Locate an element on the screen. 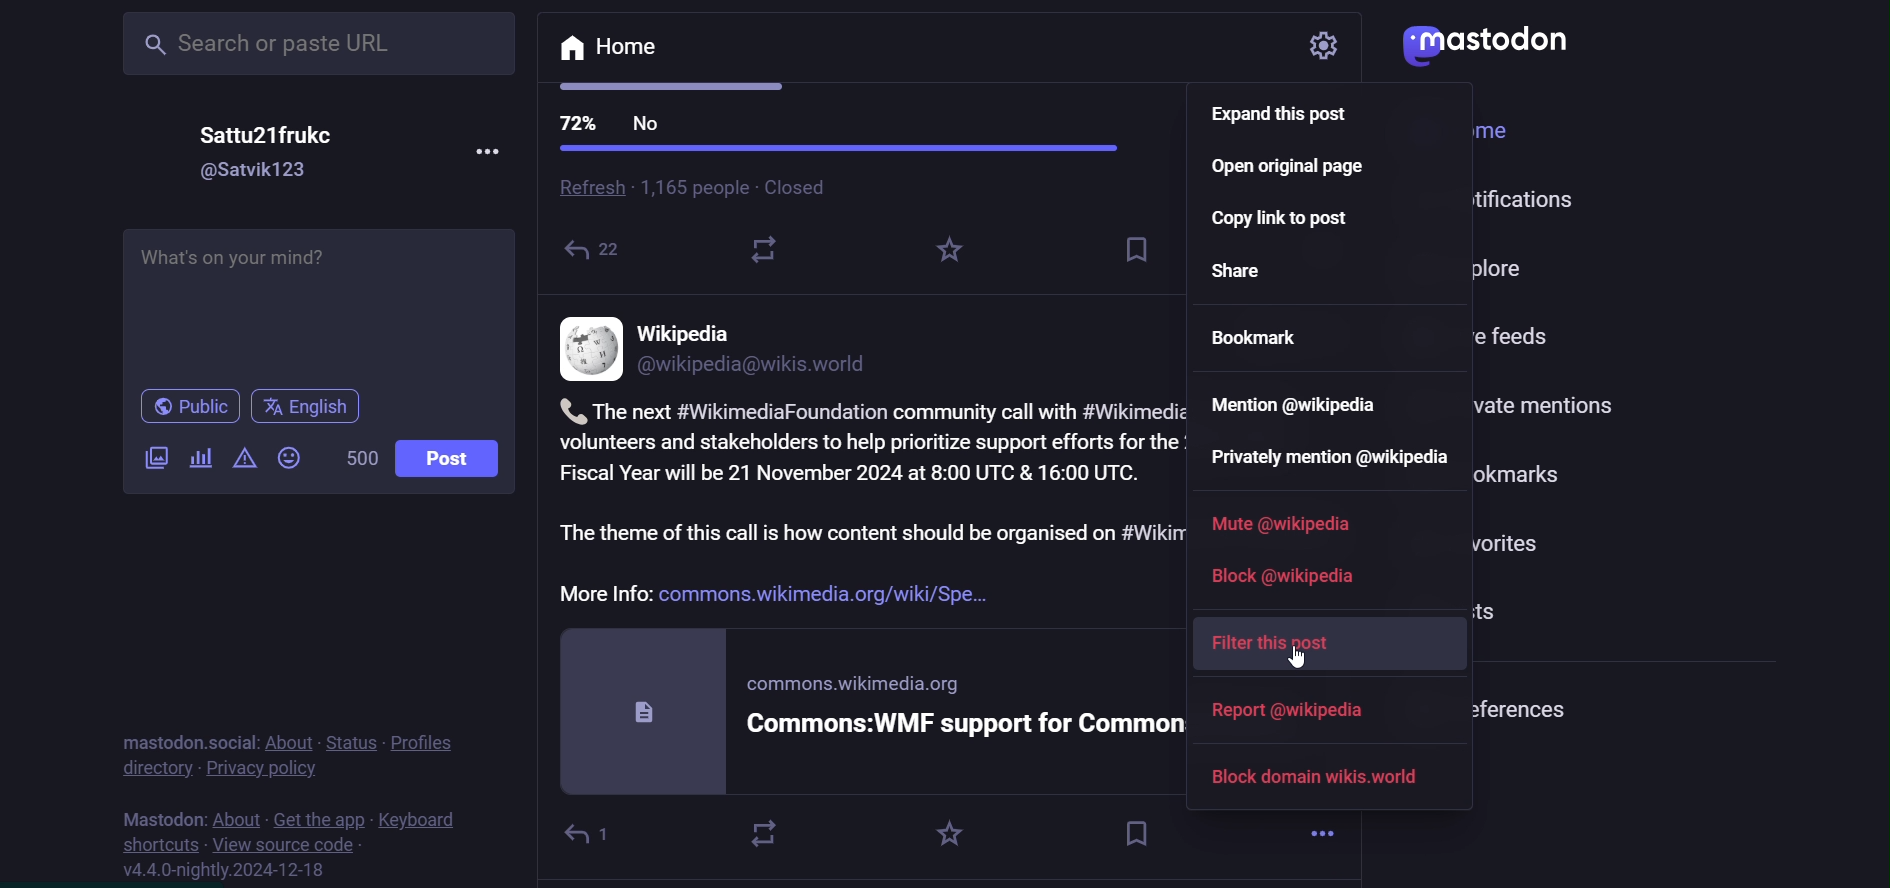 Image resolution: width=1890 pixels, height=888 pixels. block is located at coordinates (1286, 577).